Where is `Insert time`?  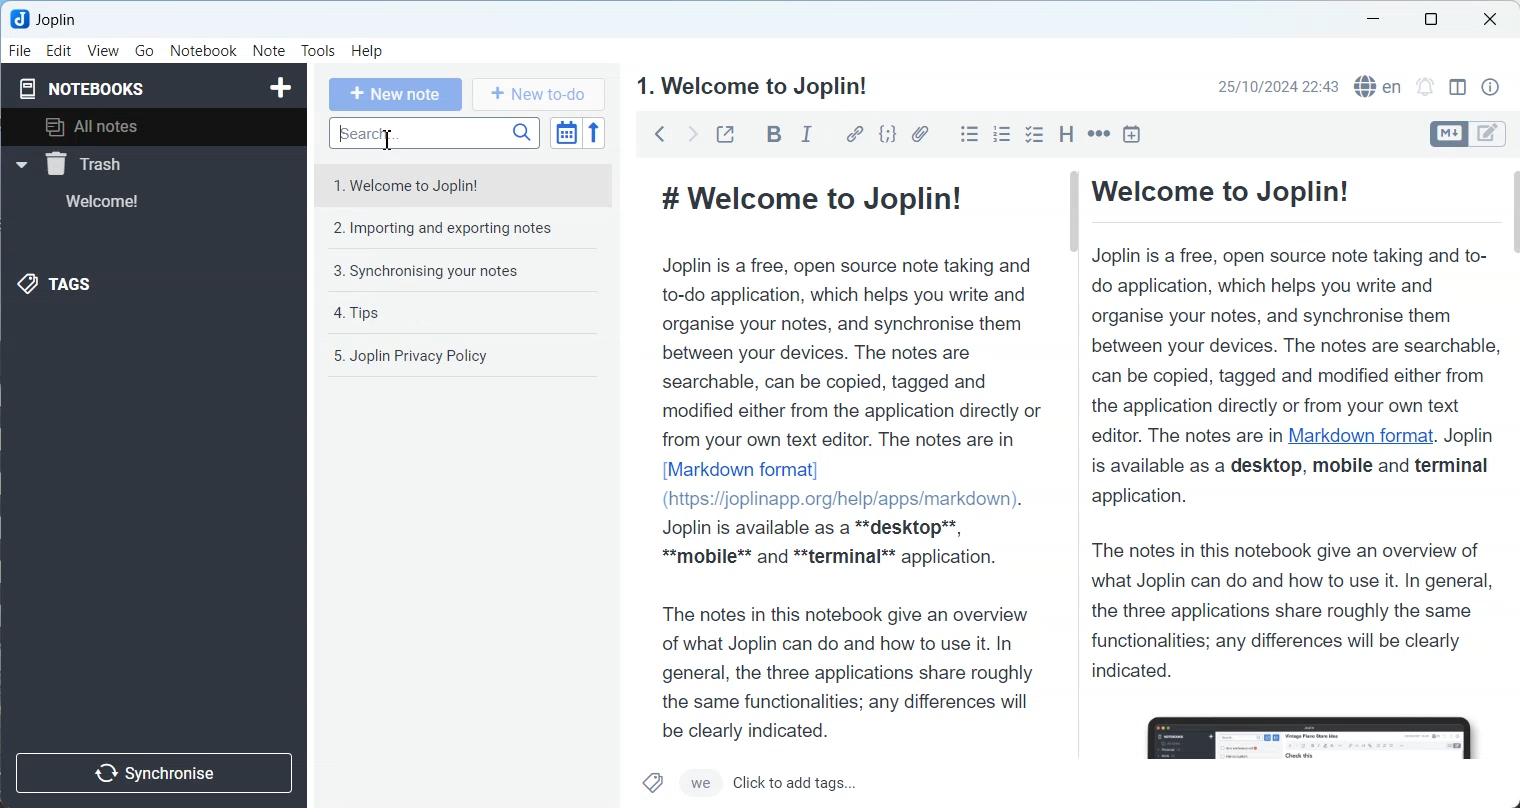
Insert time is located at coordinates (1132, 133).